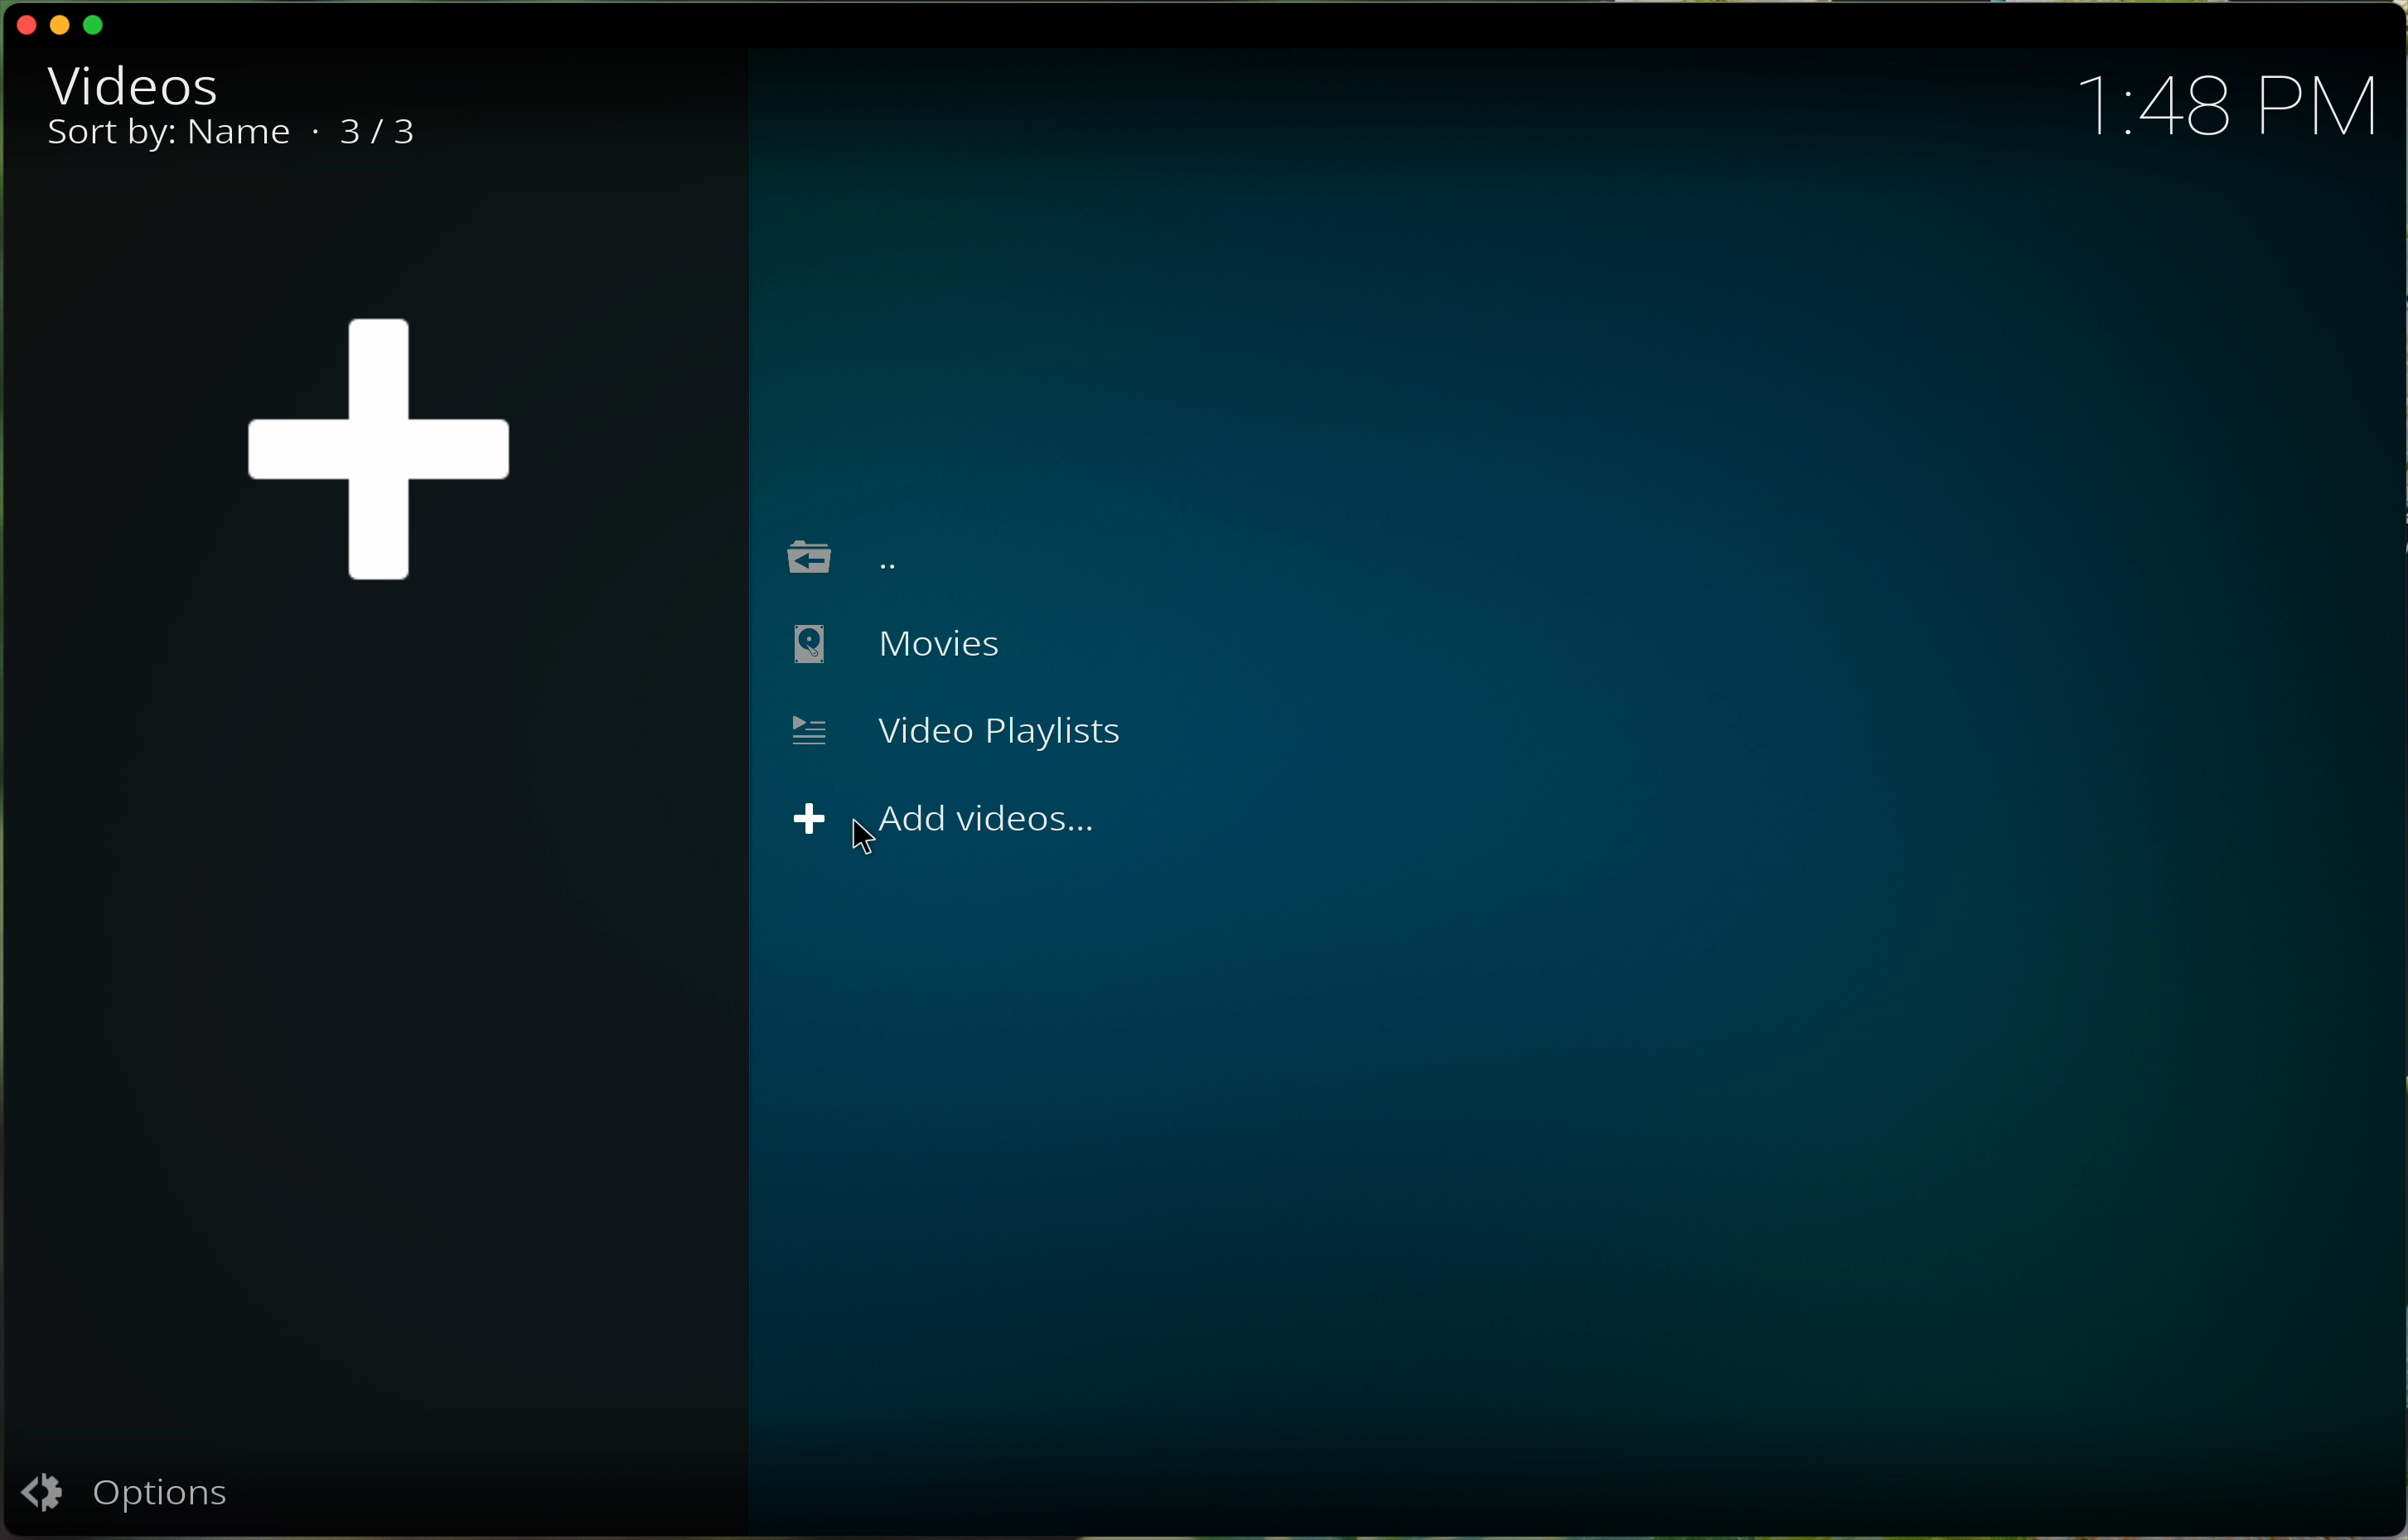 The width and height of the screenshot is (2408, 1540). What do you see at coordinates (314, 130) in the screenshot?
I see `.` at bounding box center [314, 130].